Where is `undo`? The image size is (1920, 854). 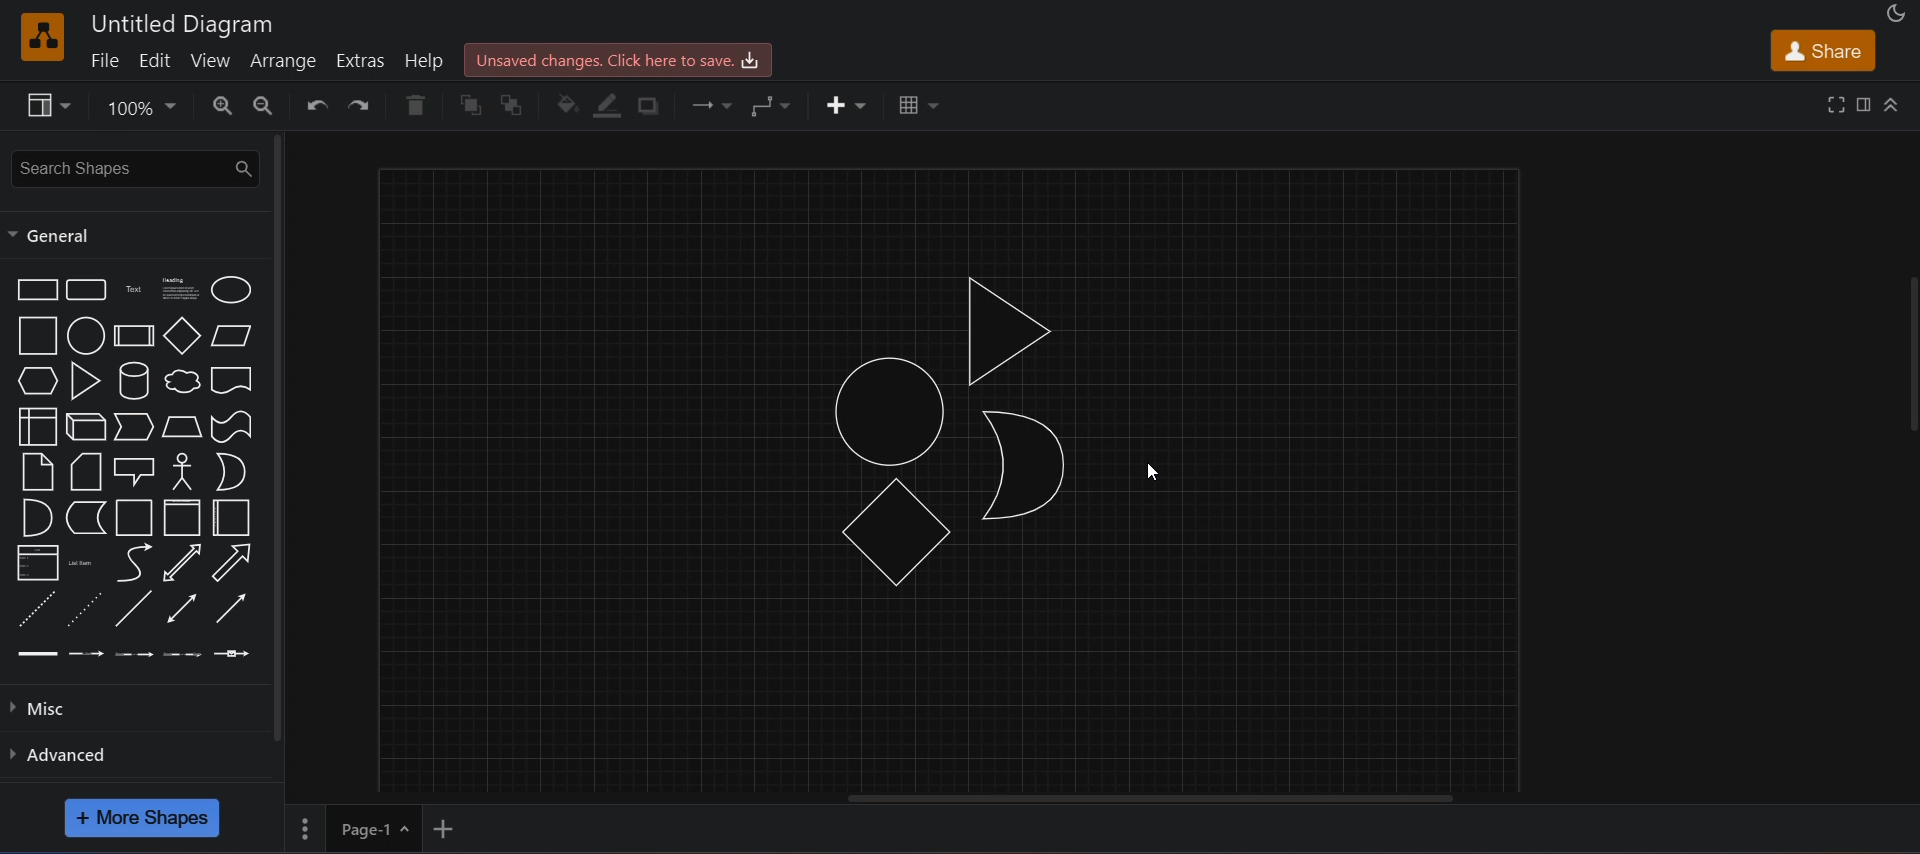 undo is located at coordinates (318, 106).